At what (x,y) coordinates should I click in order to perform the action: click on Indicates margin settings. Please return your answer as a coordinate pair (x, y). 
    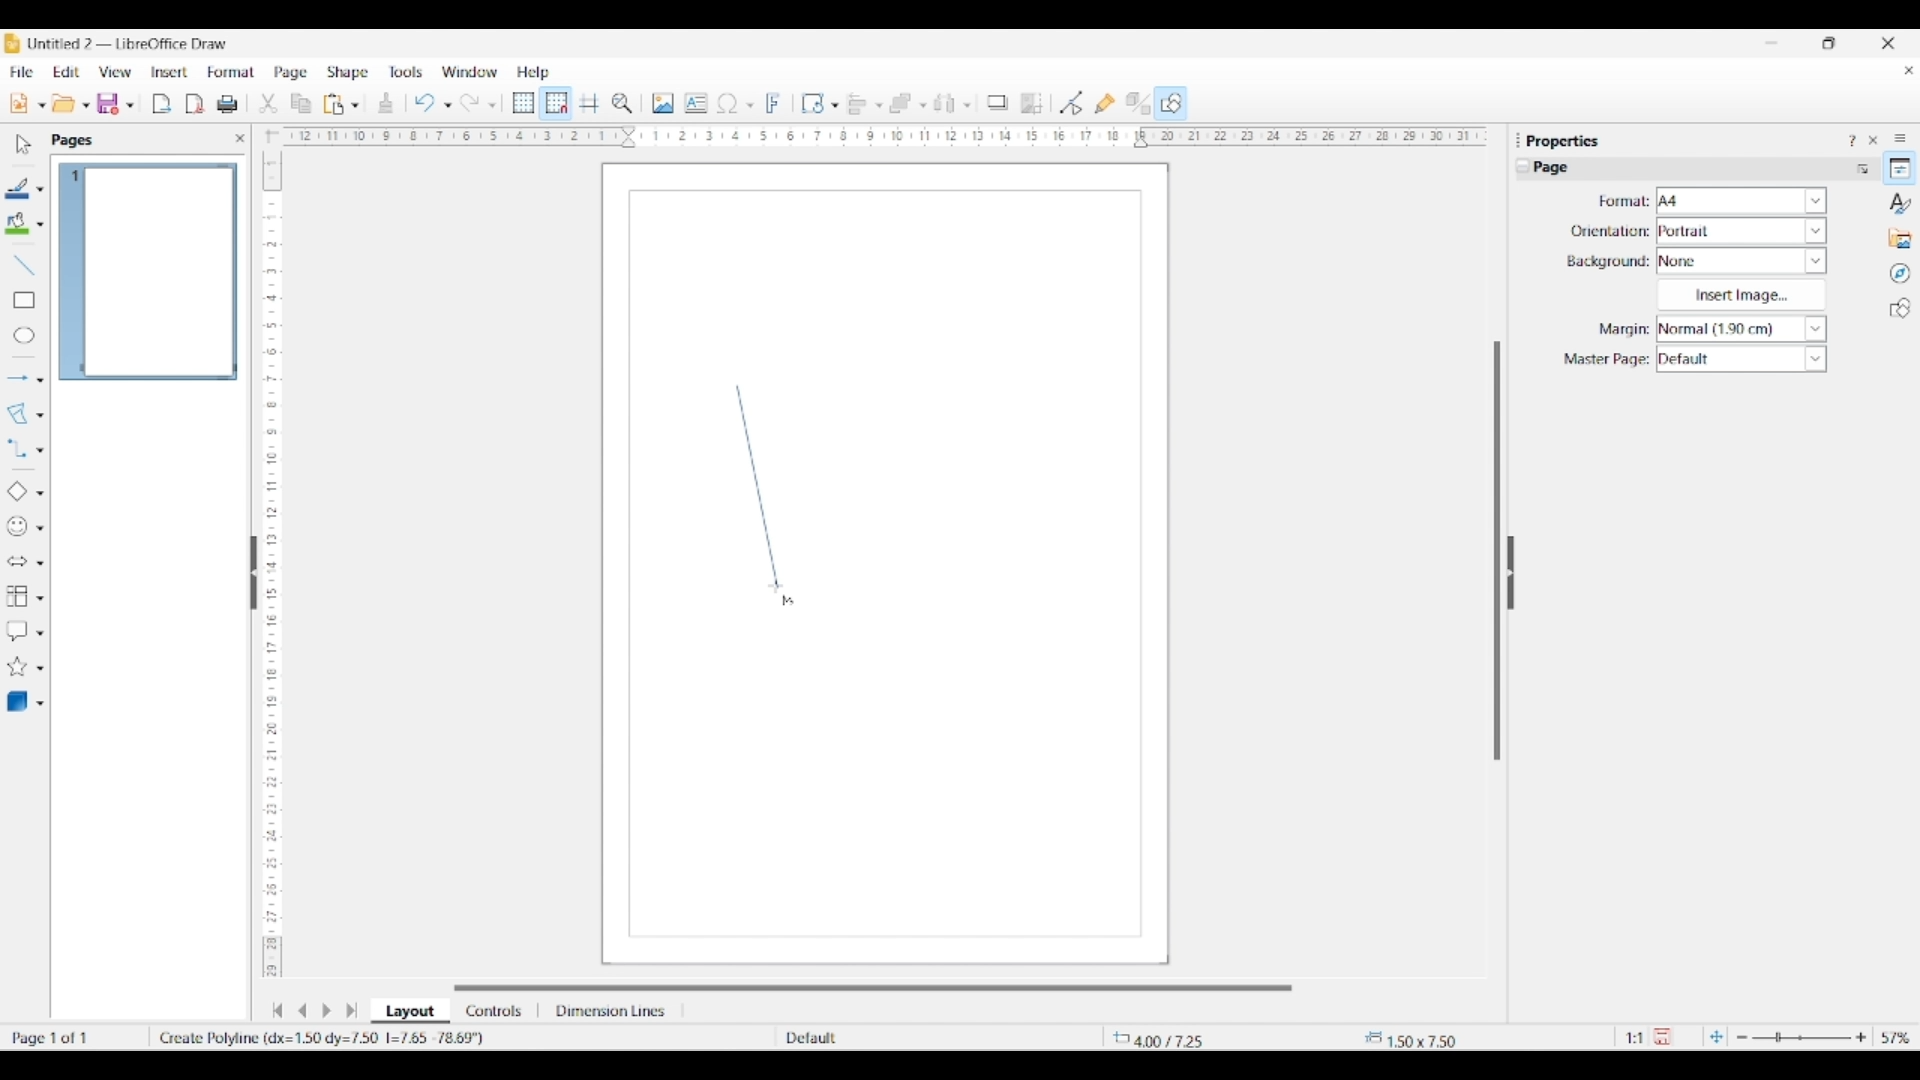
    Looking at the image, I should click on (1621, 330).